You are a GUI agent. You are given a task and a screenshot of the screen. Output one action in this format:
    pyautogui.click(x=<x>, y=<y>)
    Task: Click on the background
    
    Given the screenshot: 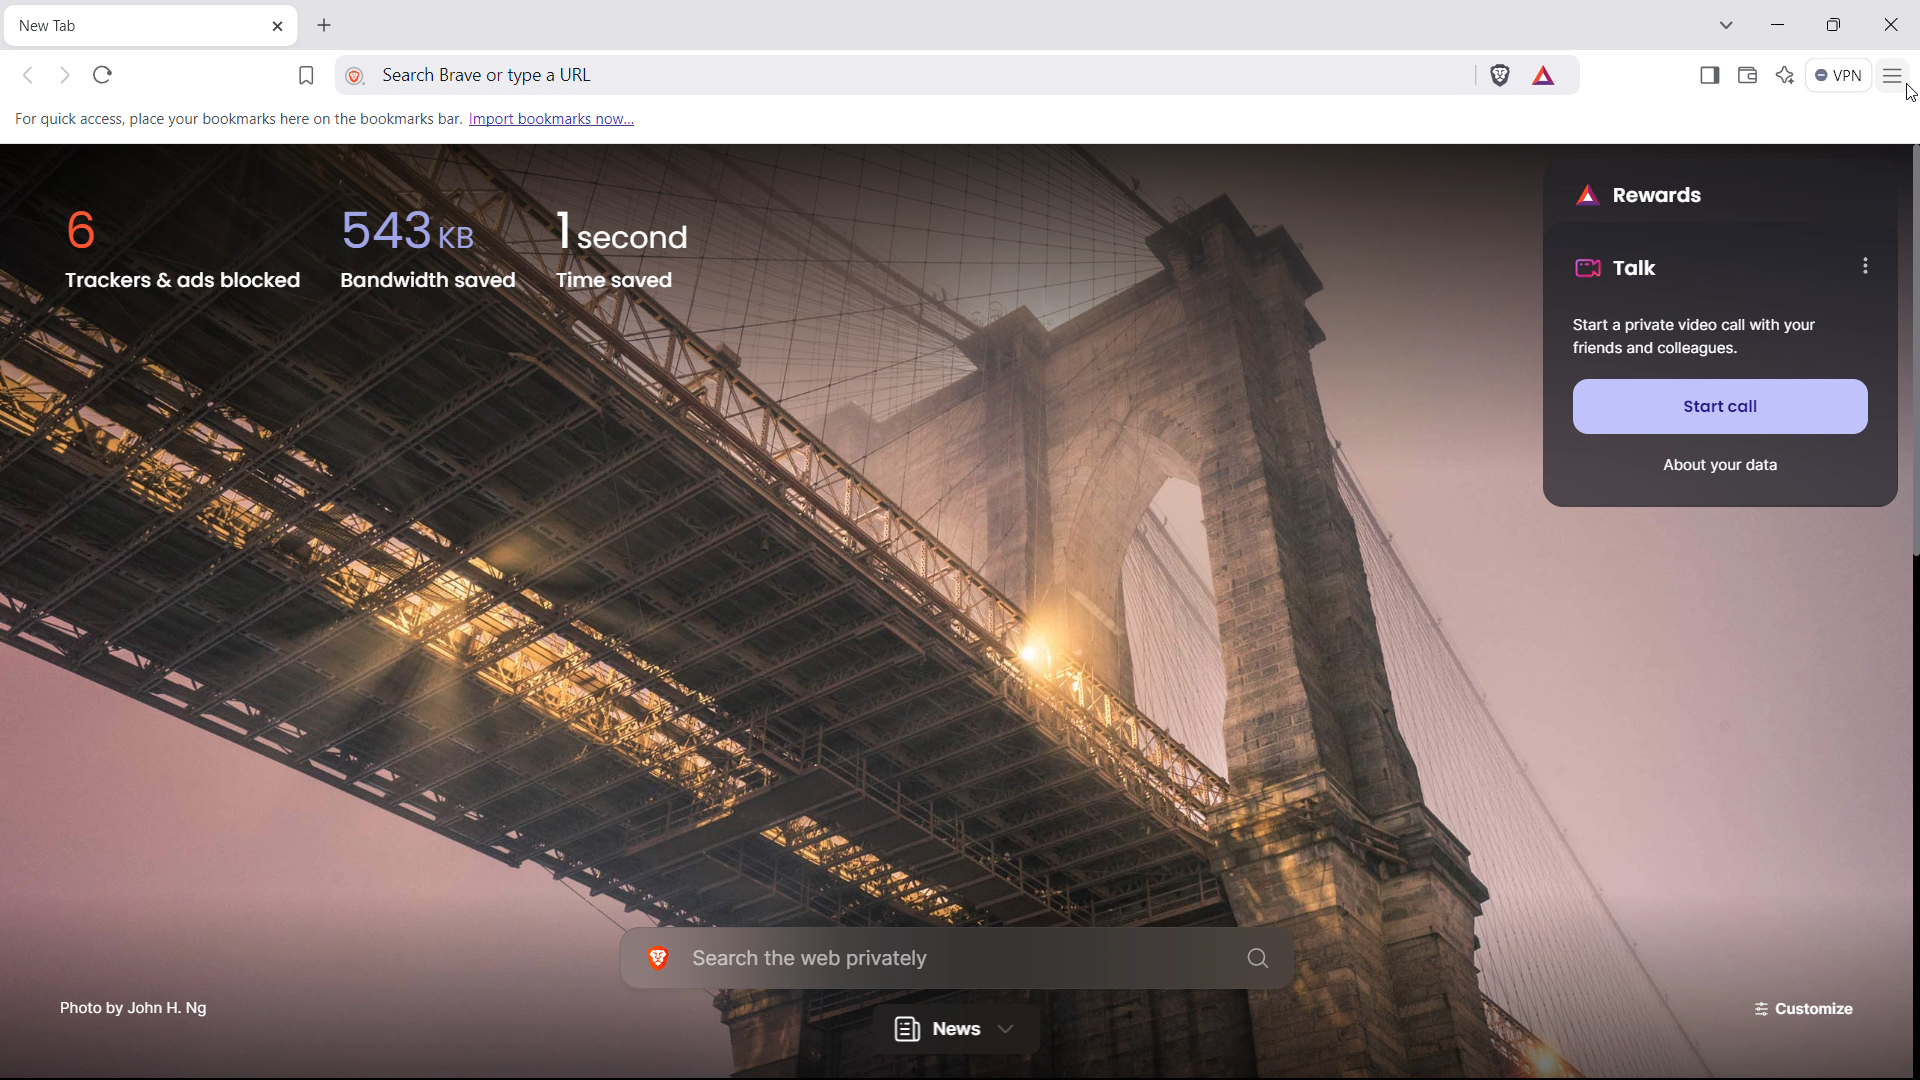 What is the action you would take?
    pyautogui.click(x=1733, y=746)
    